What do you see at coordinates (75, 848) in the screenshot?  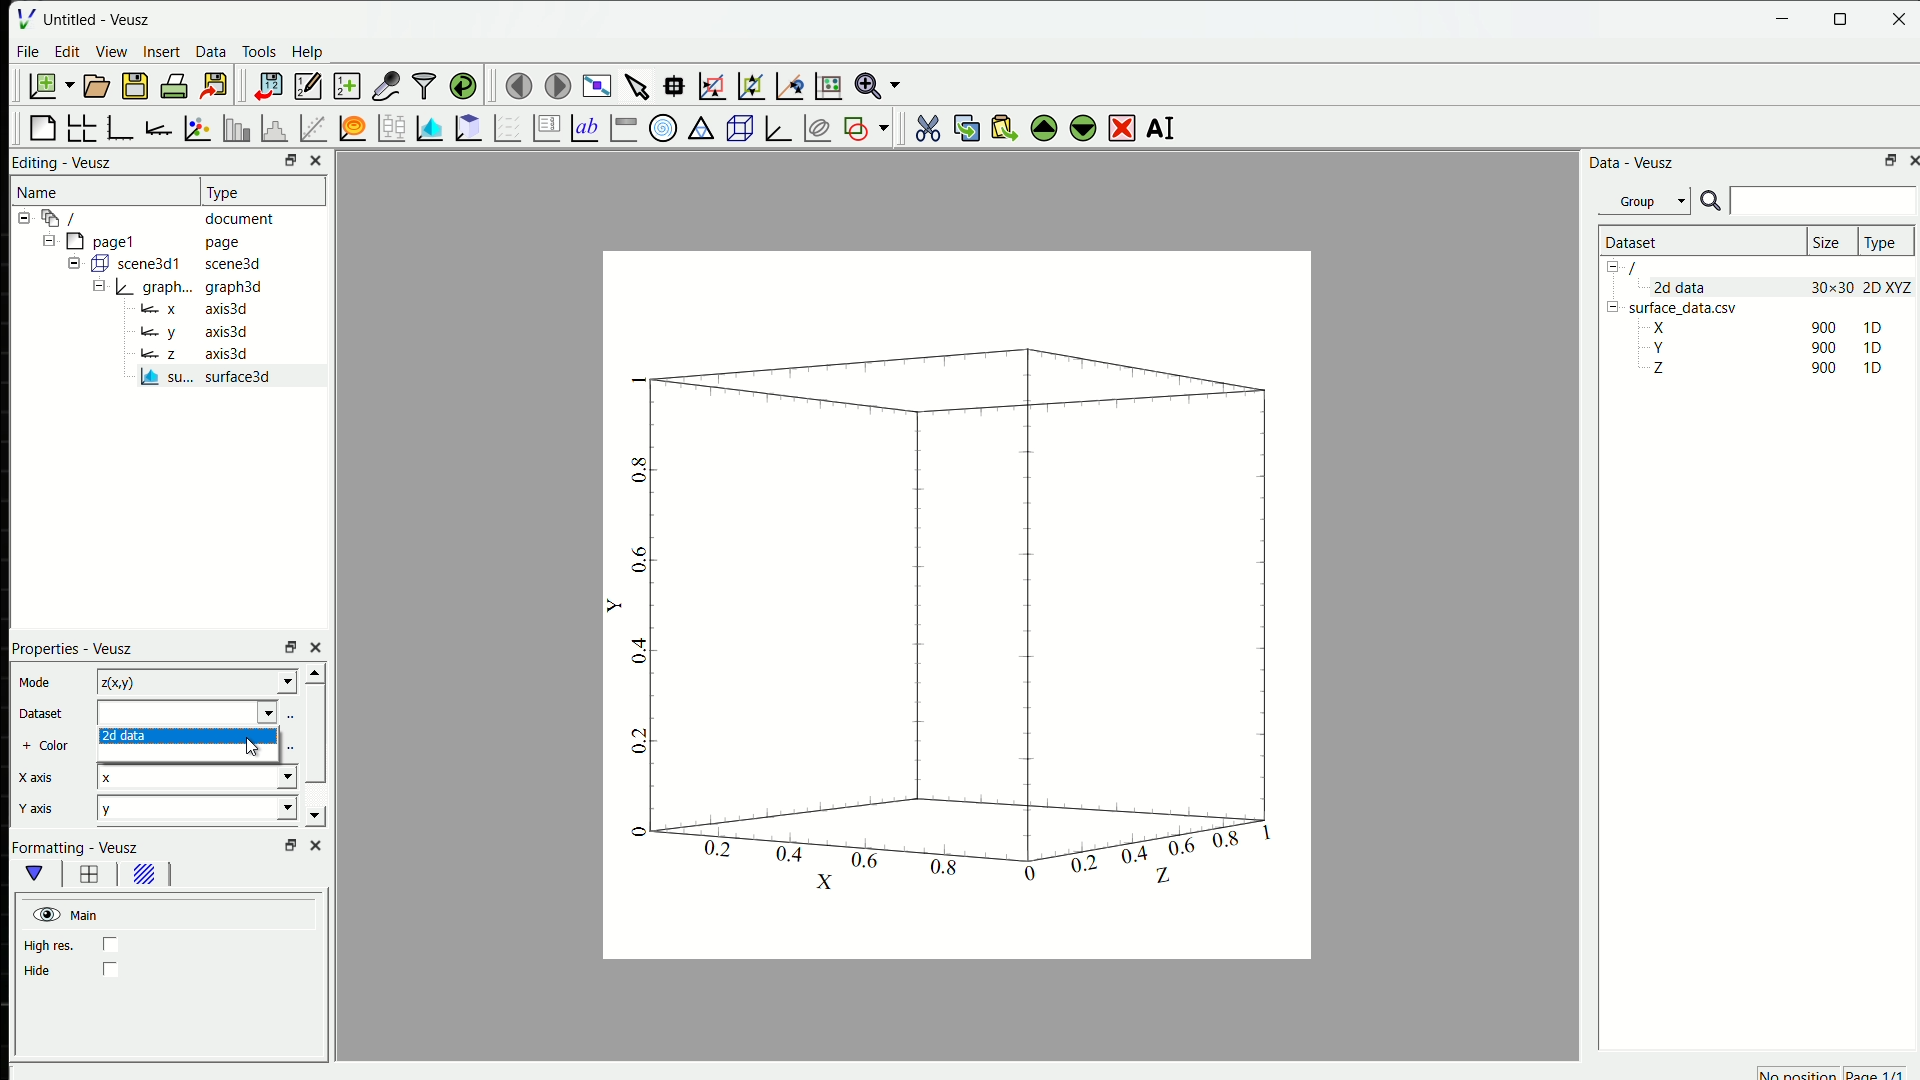 I see `Formatting - Veusz` at bounding box center [75, 848].